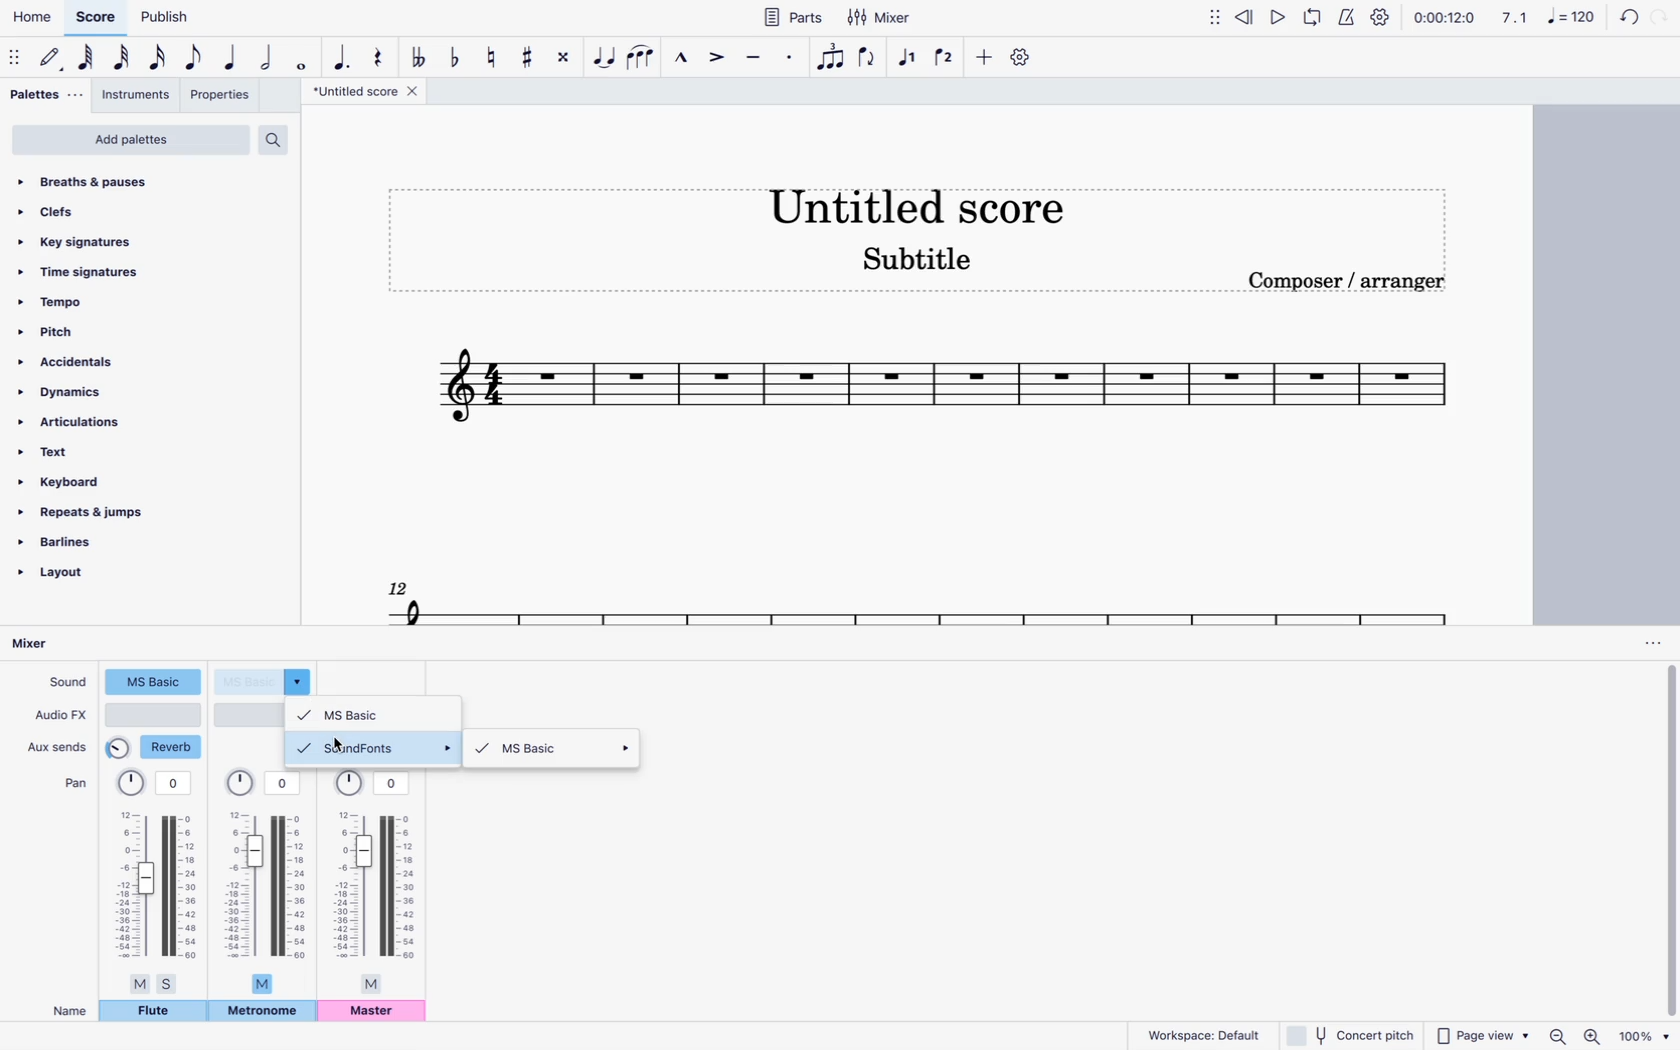 The image size is (1680, 1050). Describe the element at coordinates (376, 1014) in the screenshot. I see `master` at that location.